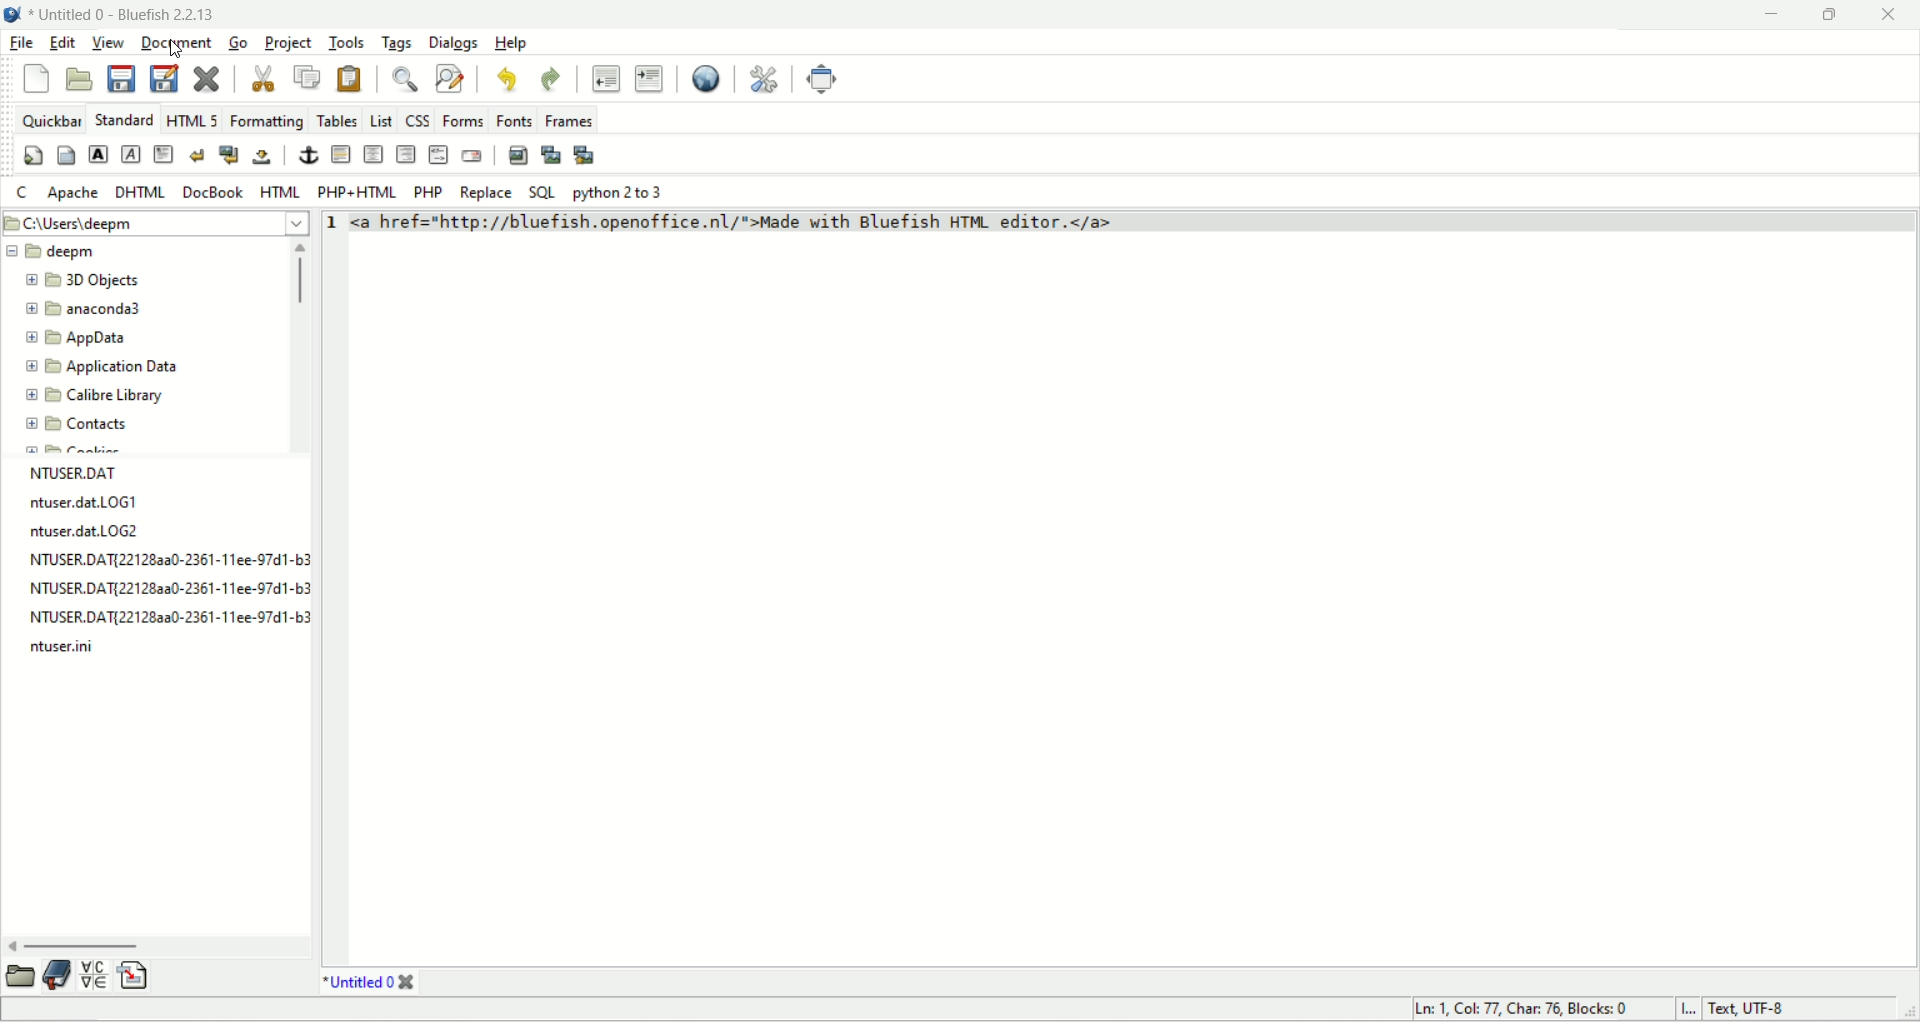  Describe the element at coordinates (165, 156) in the screenshot. I see `paragraph` at that location.